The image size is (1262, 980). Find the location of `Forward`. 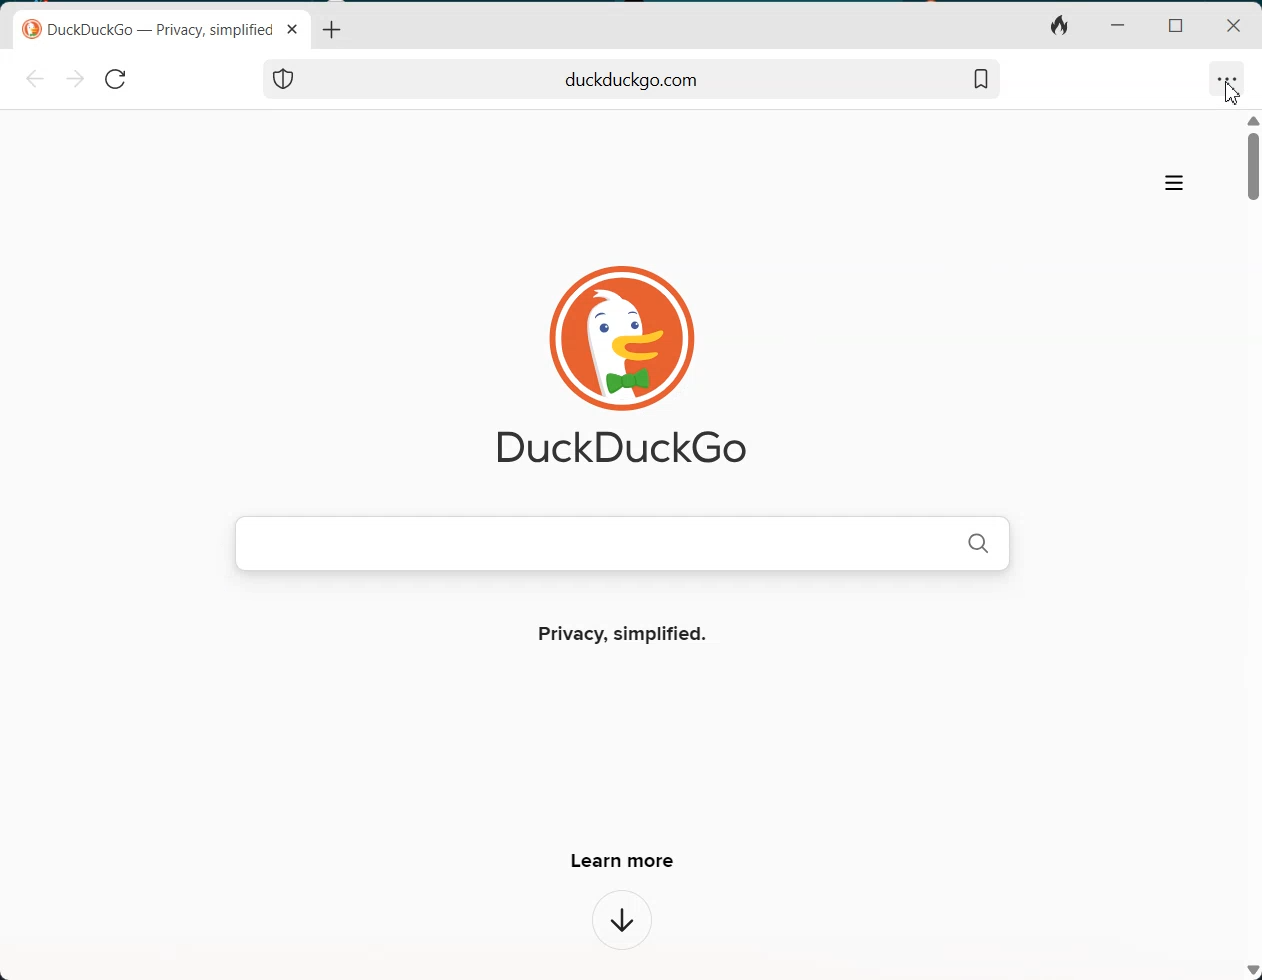

Forward is located at coordinates (74, 80).